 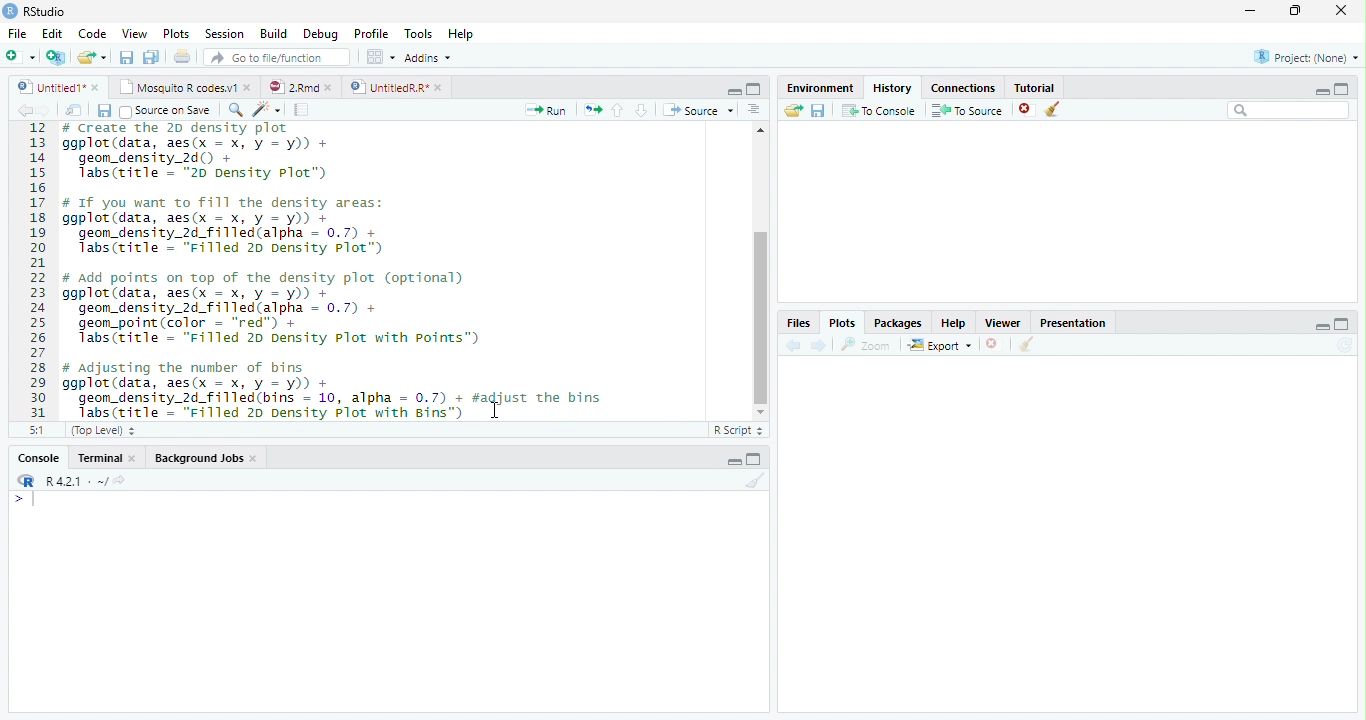 I want to click on ' RStudio, so click(x=34, y=12).